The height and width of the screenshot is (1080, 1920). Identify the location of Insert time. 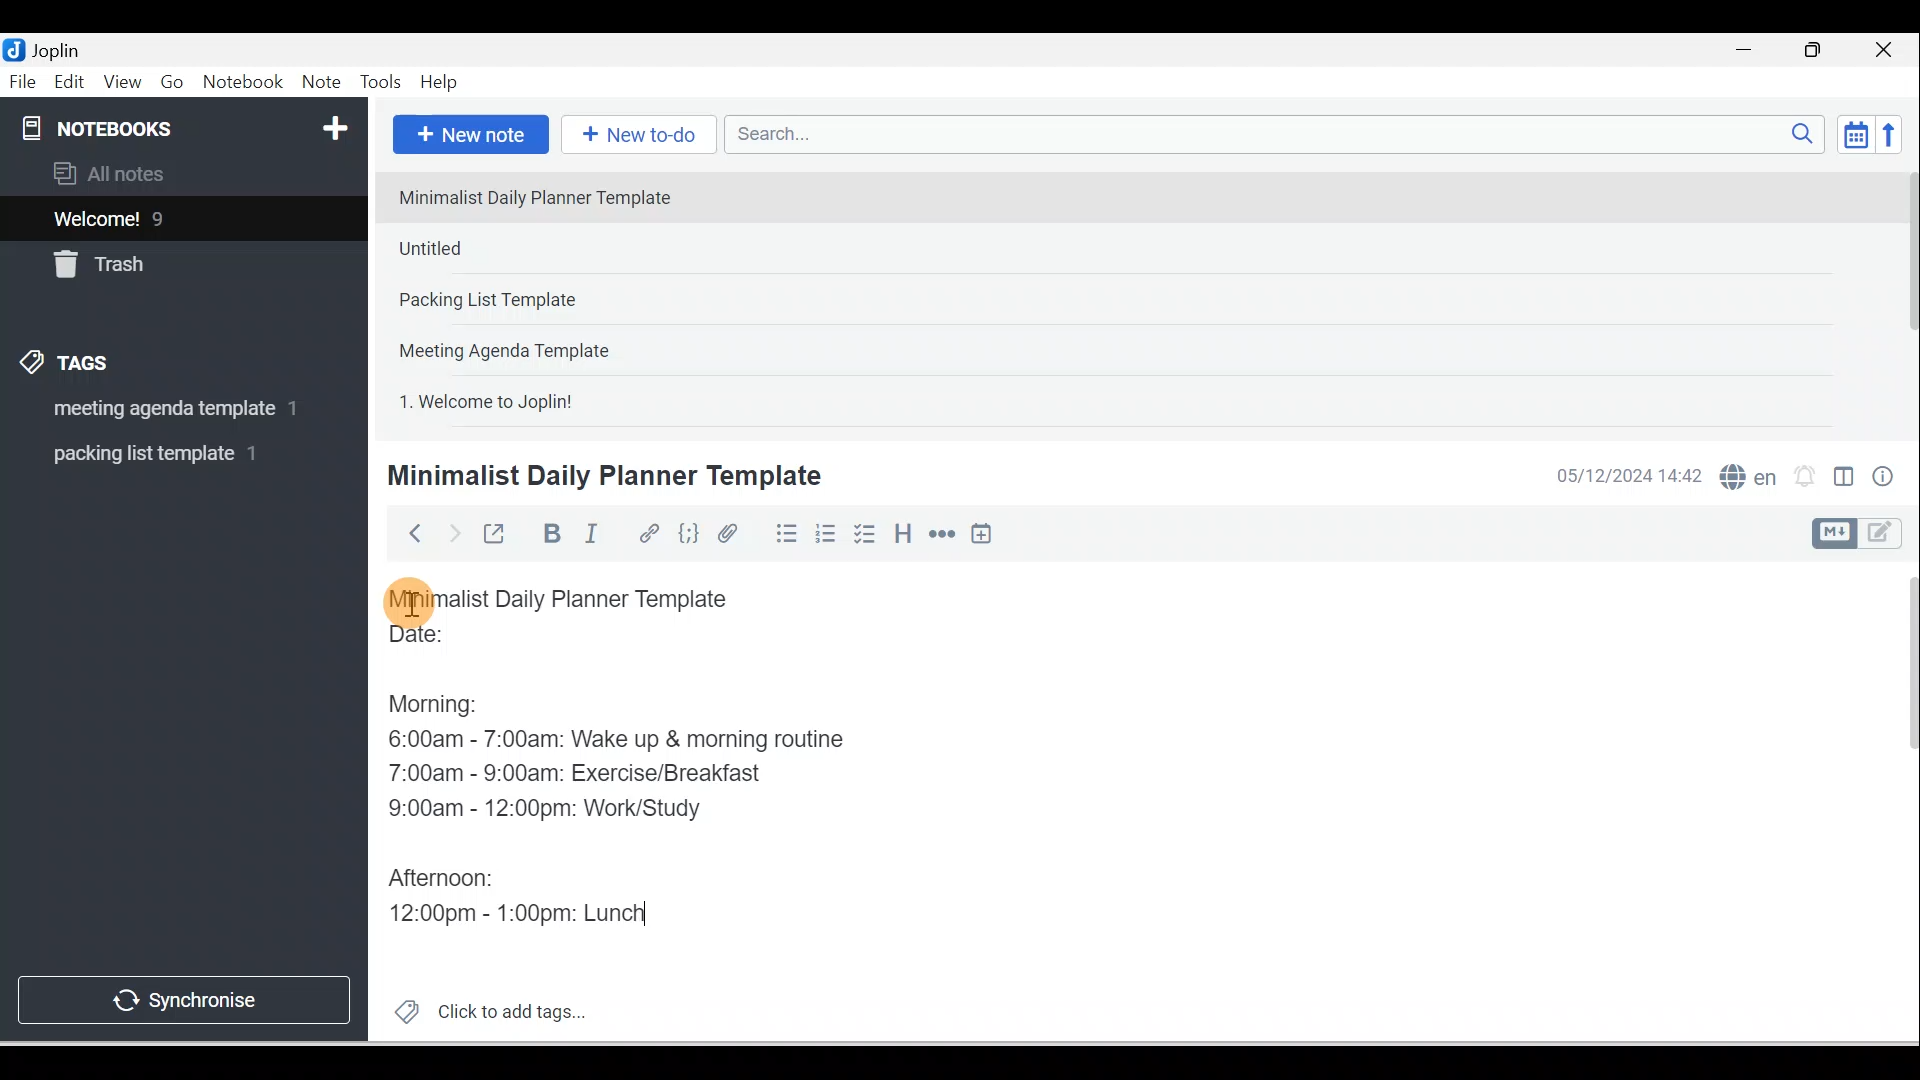
(981, 535).